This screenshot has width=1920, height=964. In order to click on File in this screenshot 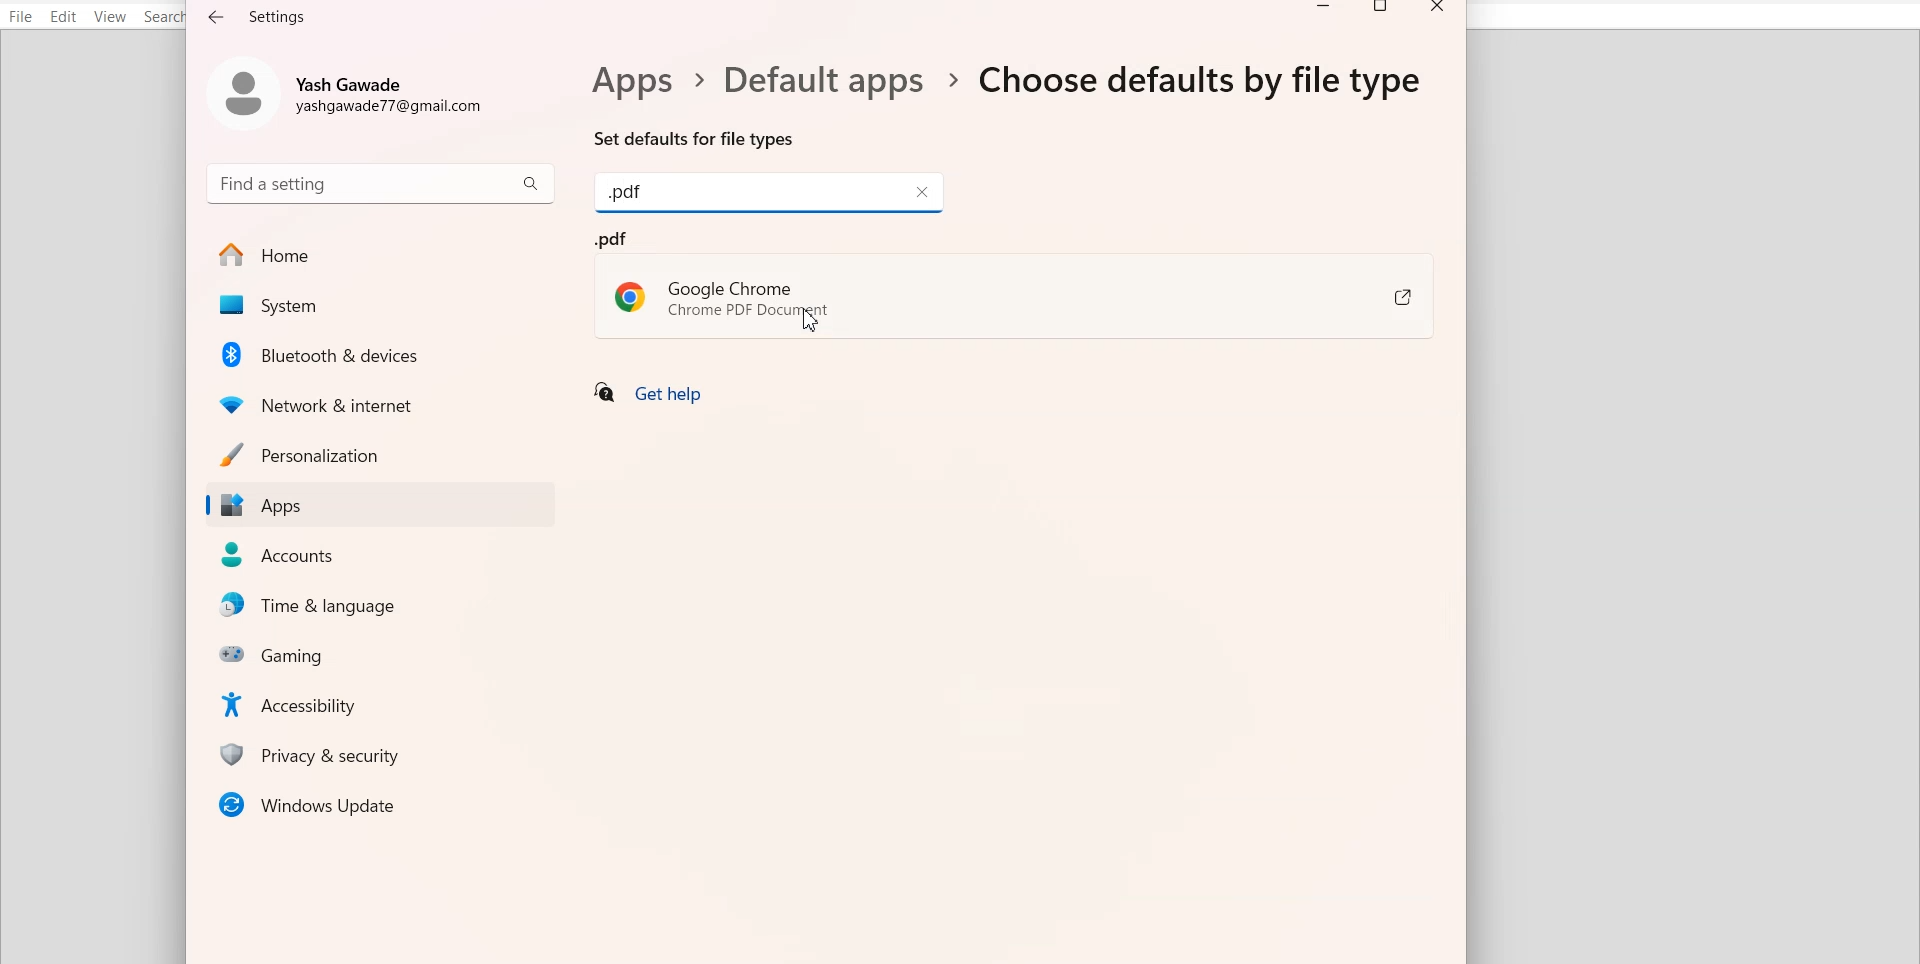, I will do `click(21, 16)`.